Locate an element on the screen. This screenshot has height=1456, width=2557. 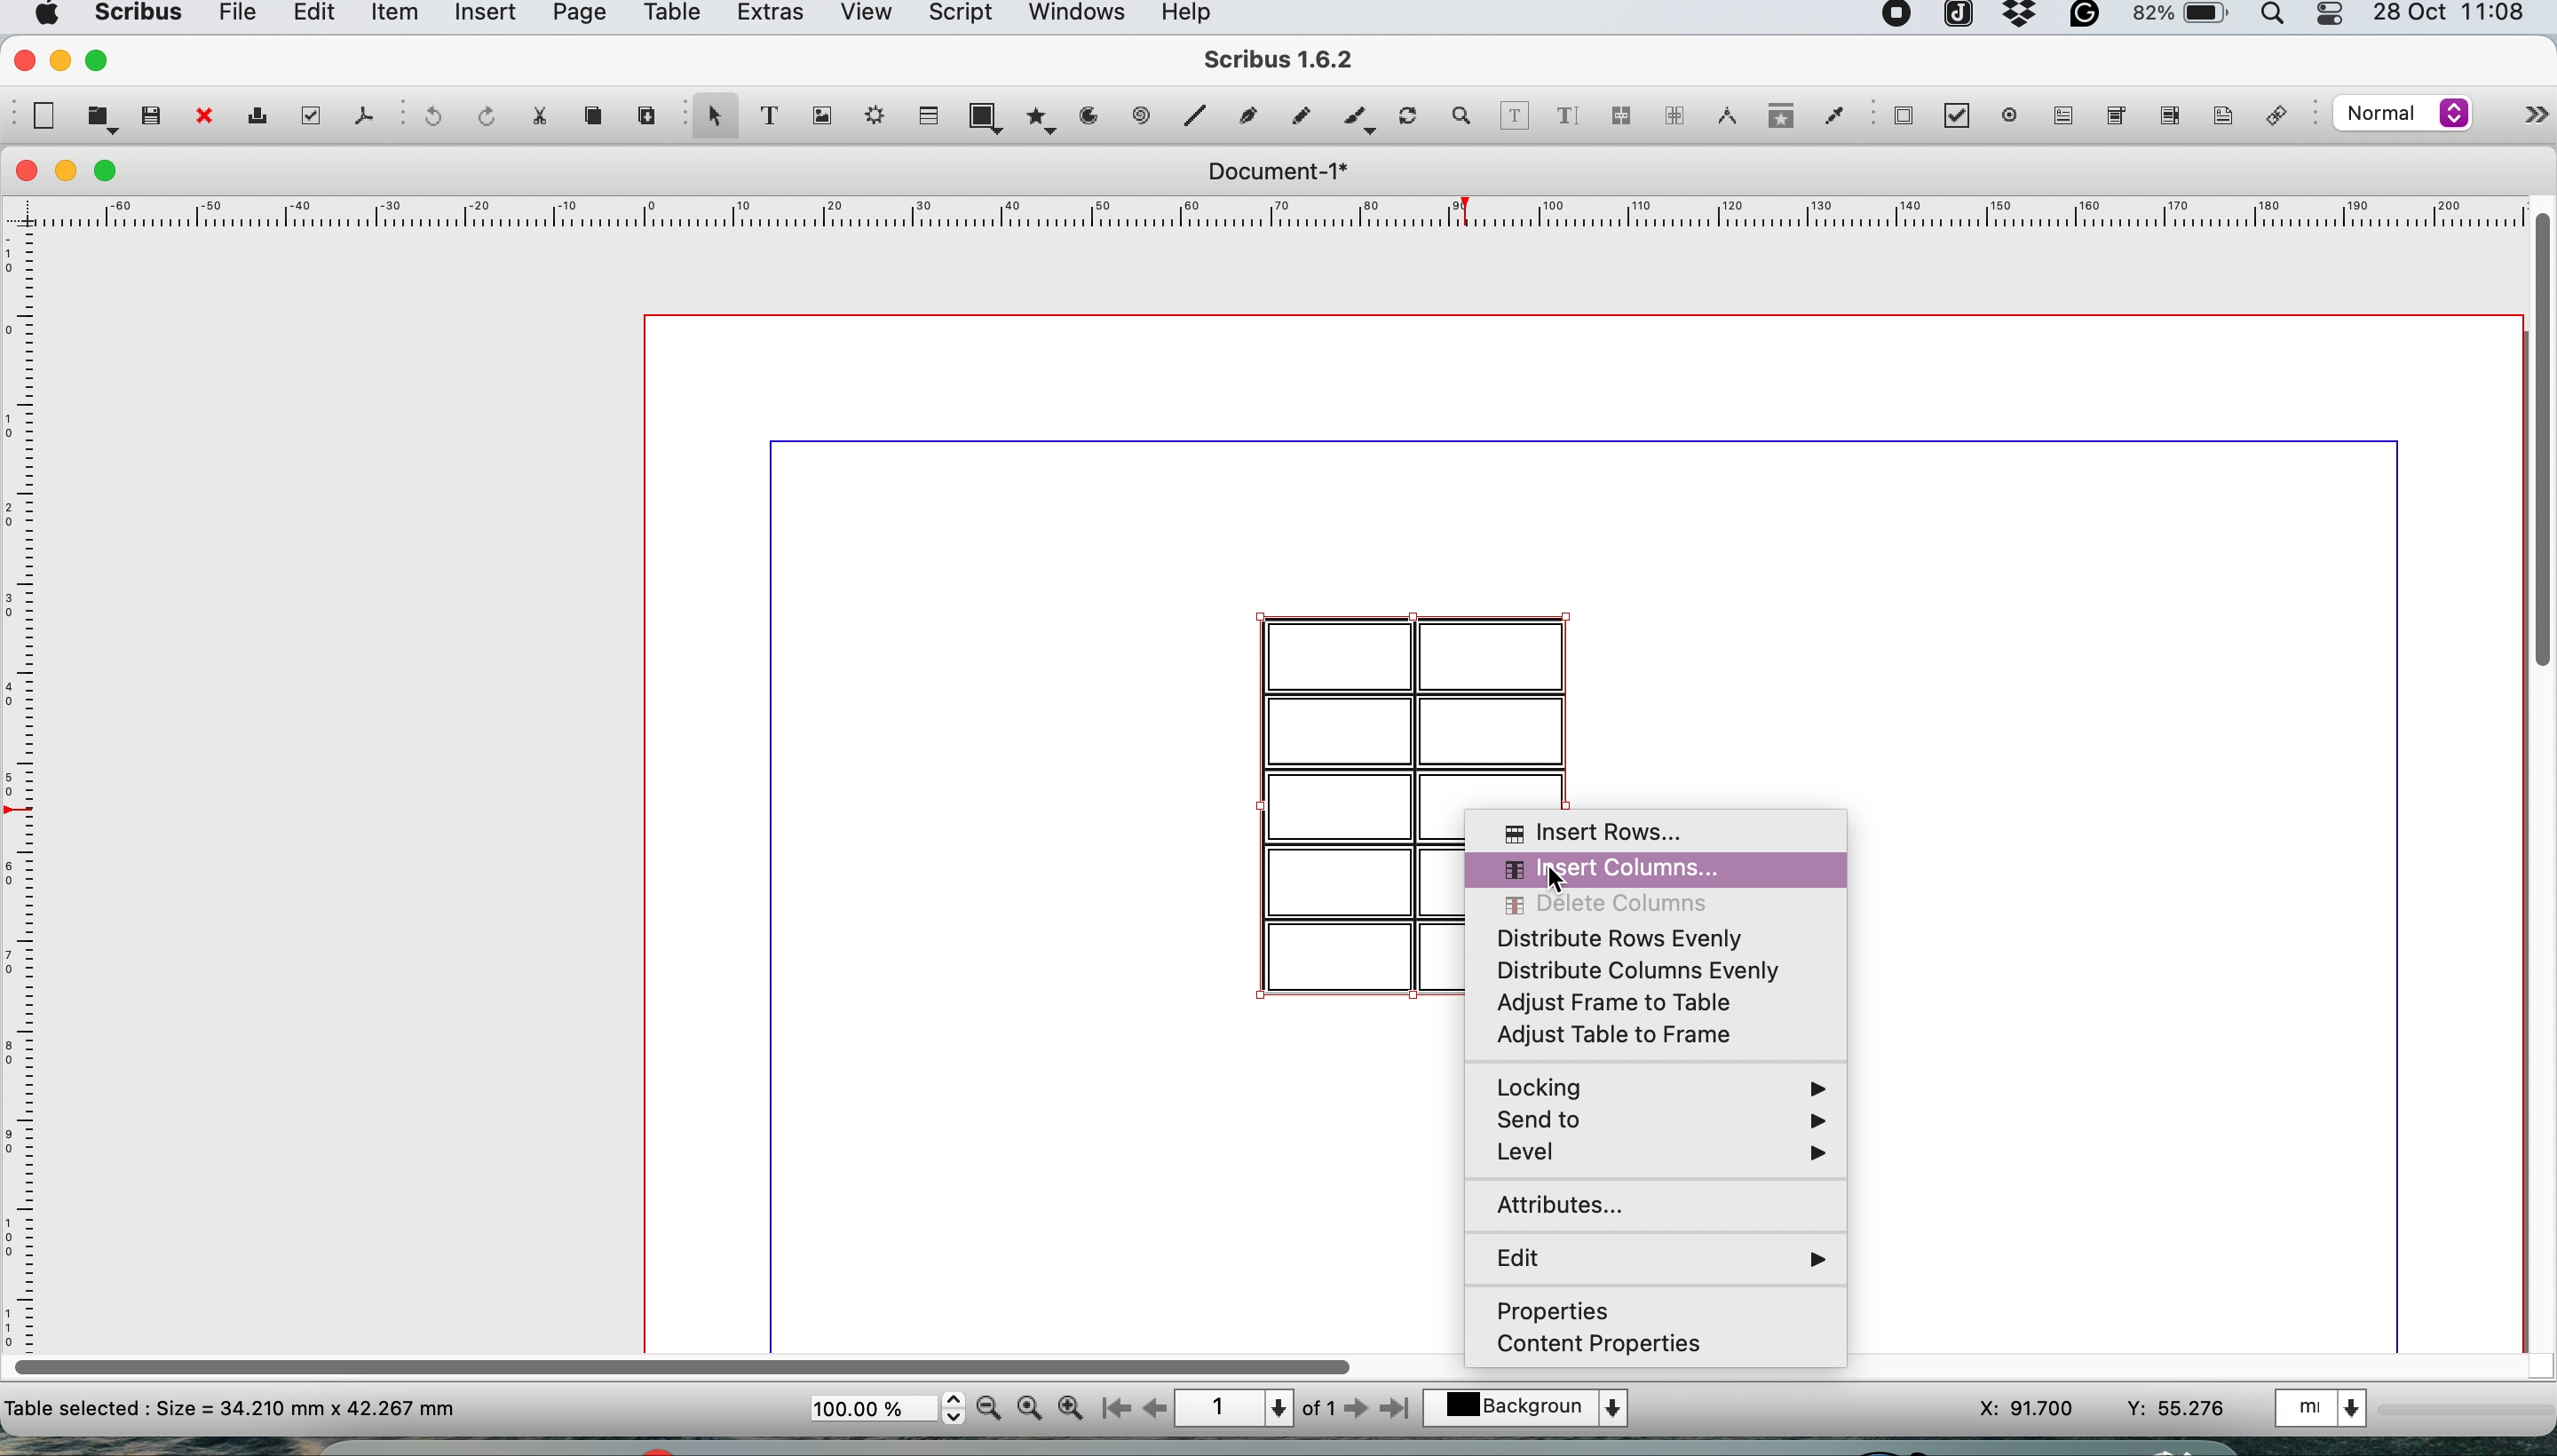
edit is located at coordinates (310, 16).